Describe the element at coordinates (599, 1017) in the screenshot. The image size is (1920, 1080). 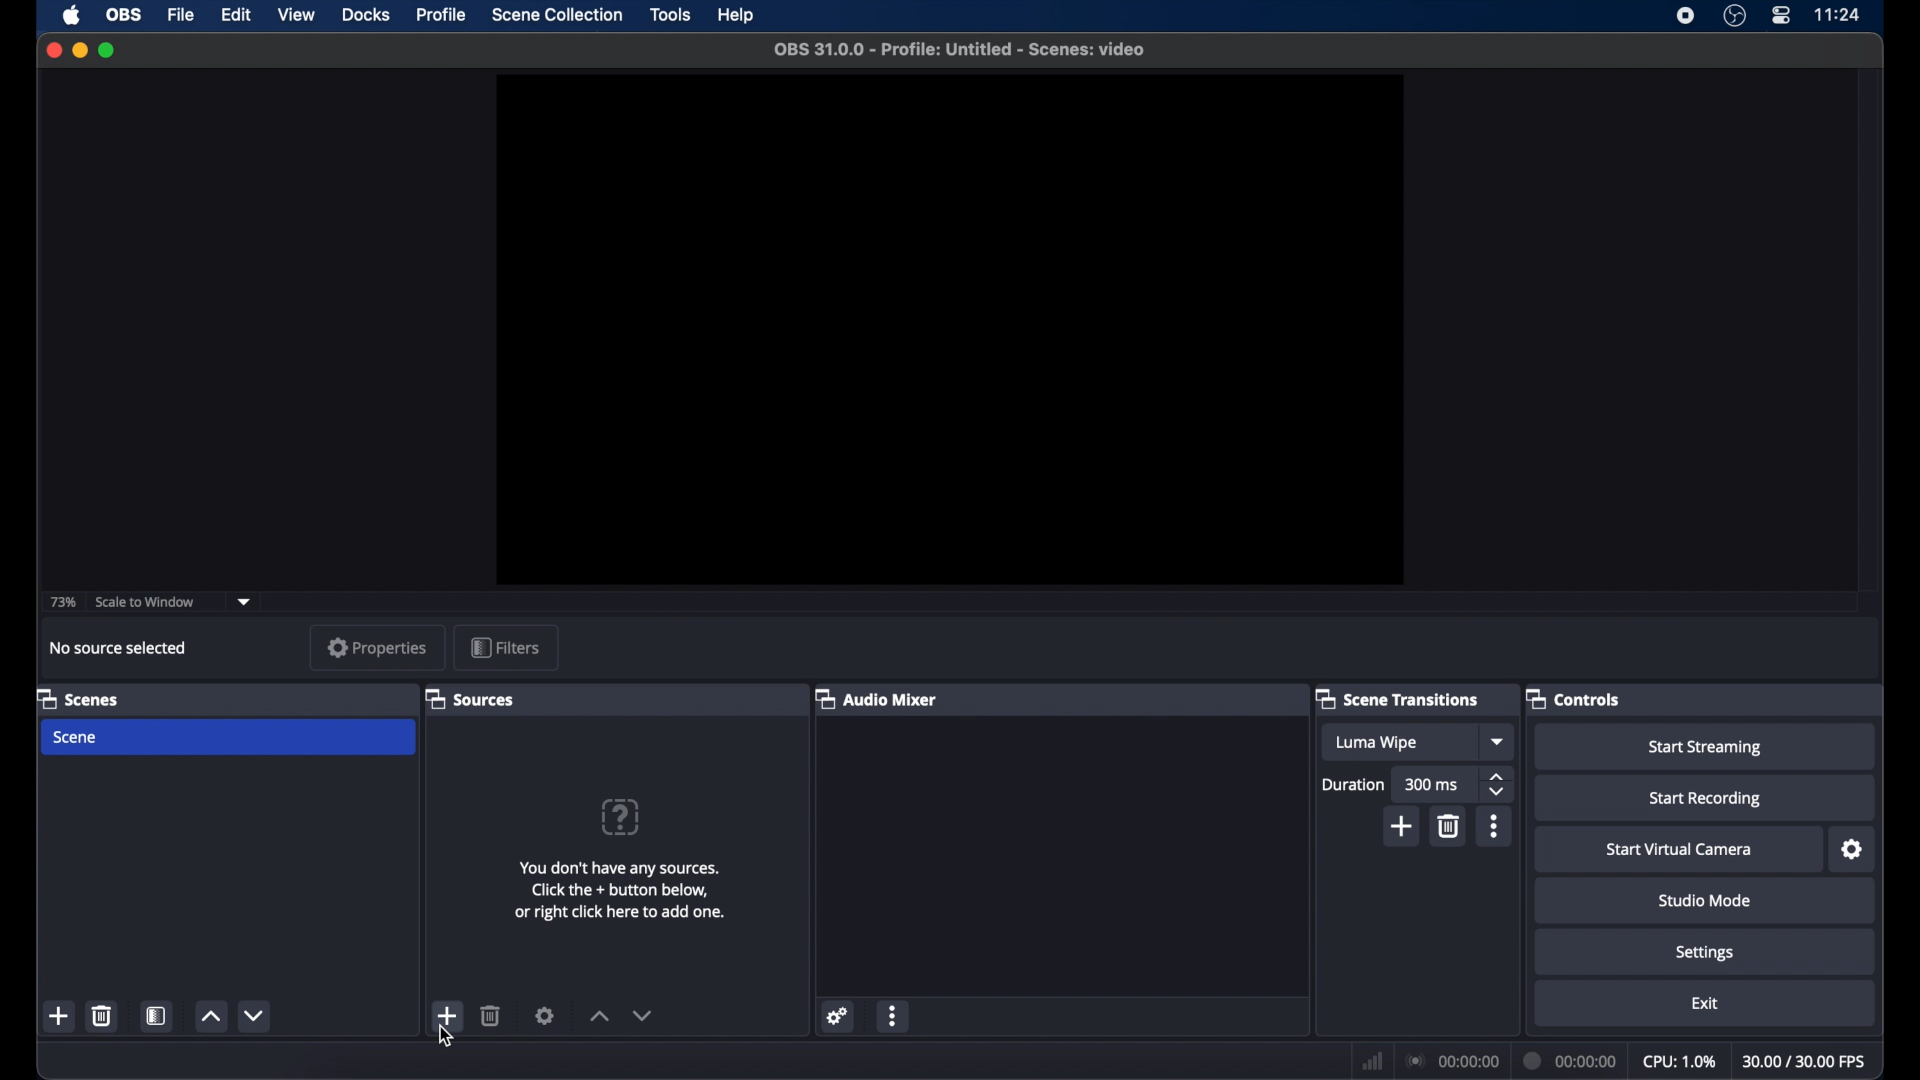
I see `increment` at that location.